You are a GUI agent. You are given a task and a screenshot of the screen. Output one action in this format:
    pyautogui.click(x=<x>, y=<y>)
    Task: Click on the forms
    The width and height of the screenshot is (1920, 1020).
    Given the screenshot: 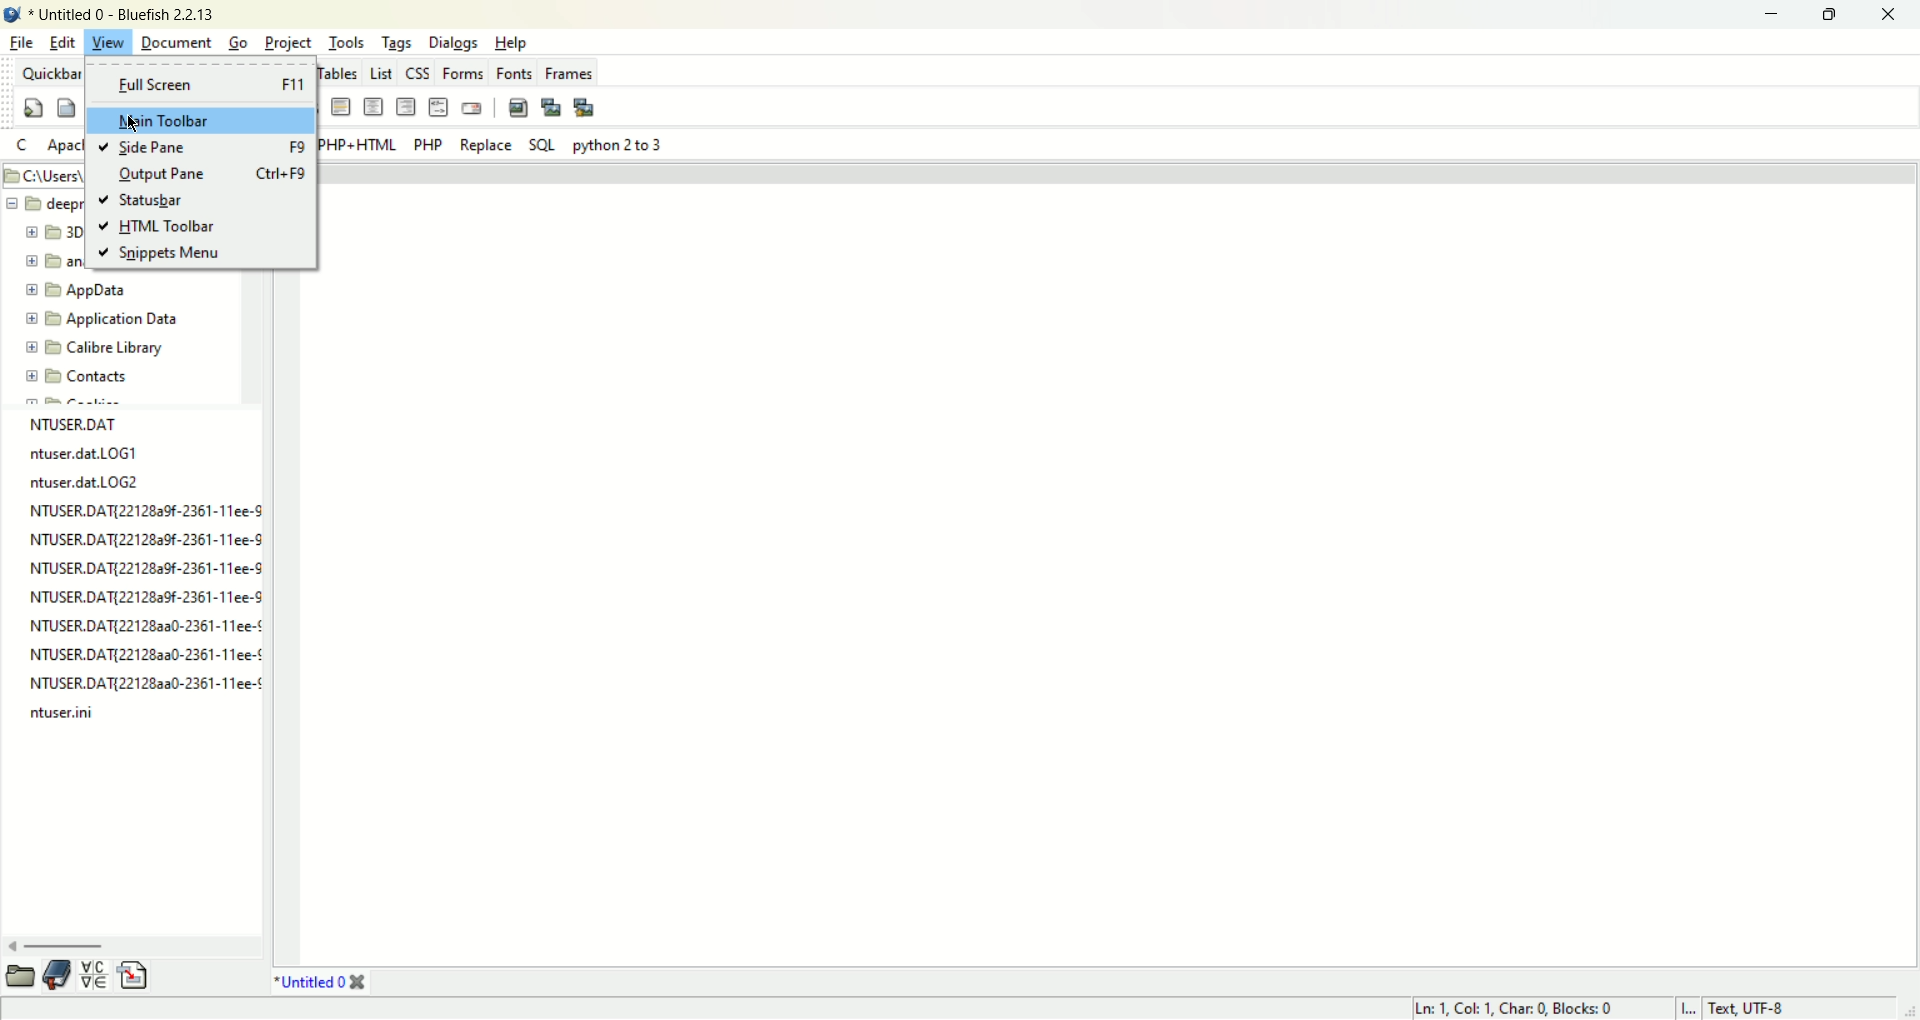 What is the action you would take?
    pyautogui.click(x=463, y=71)
    